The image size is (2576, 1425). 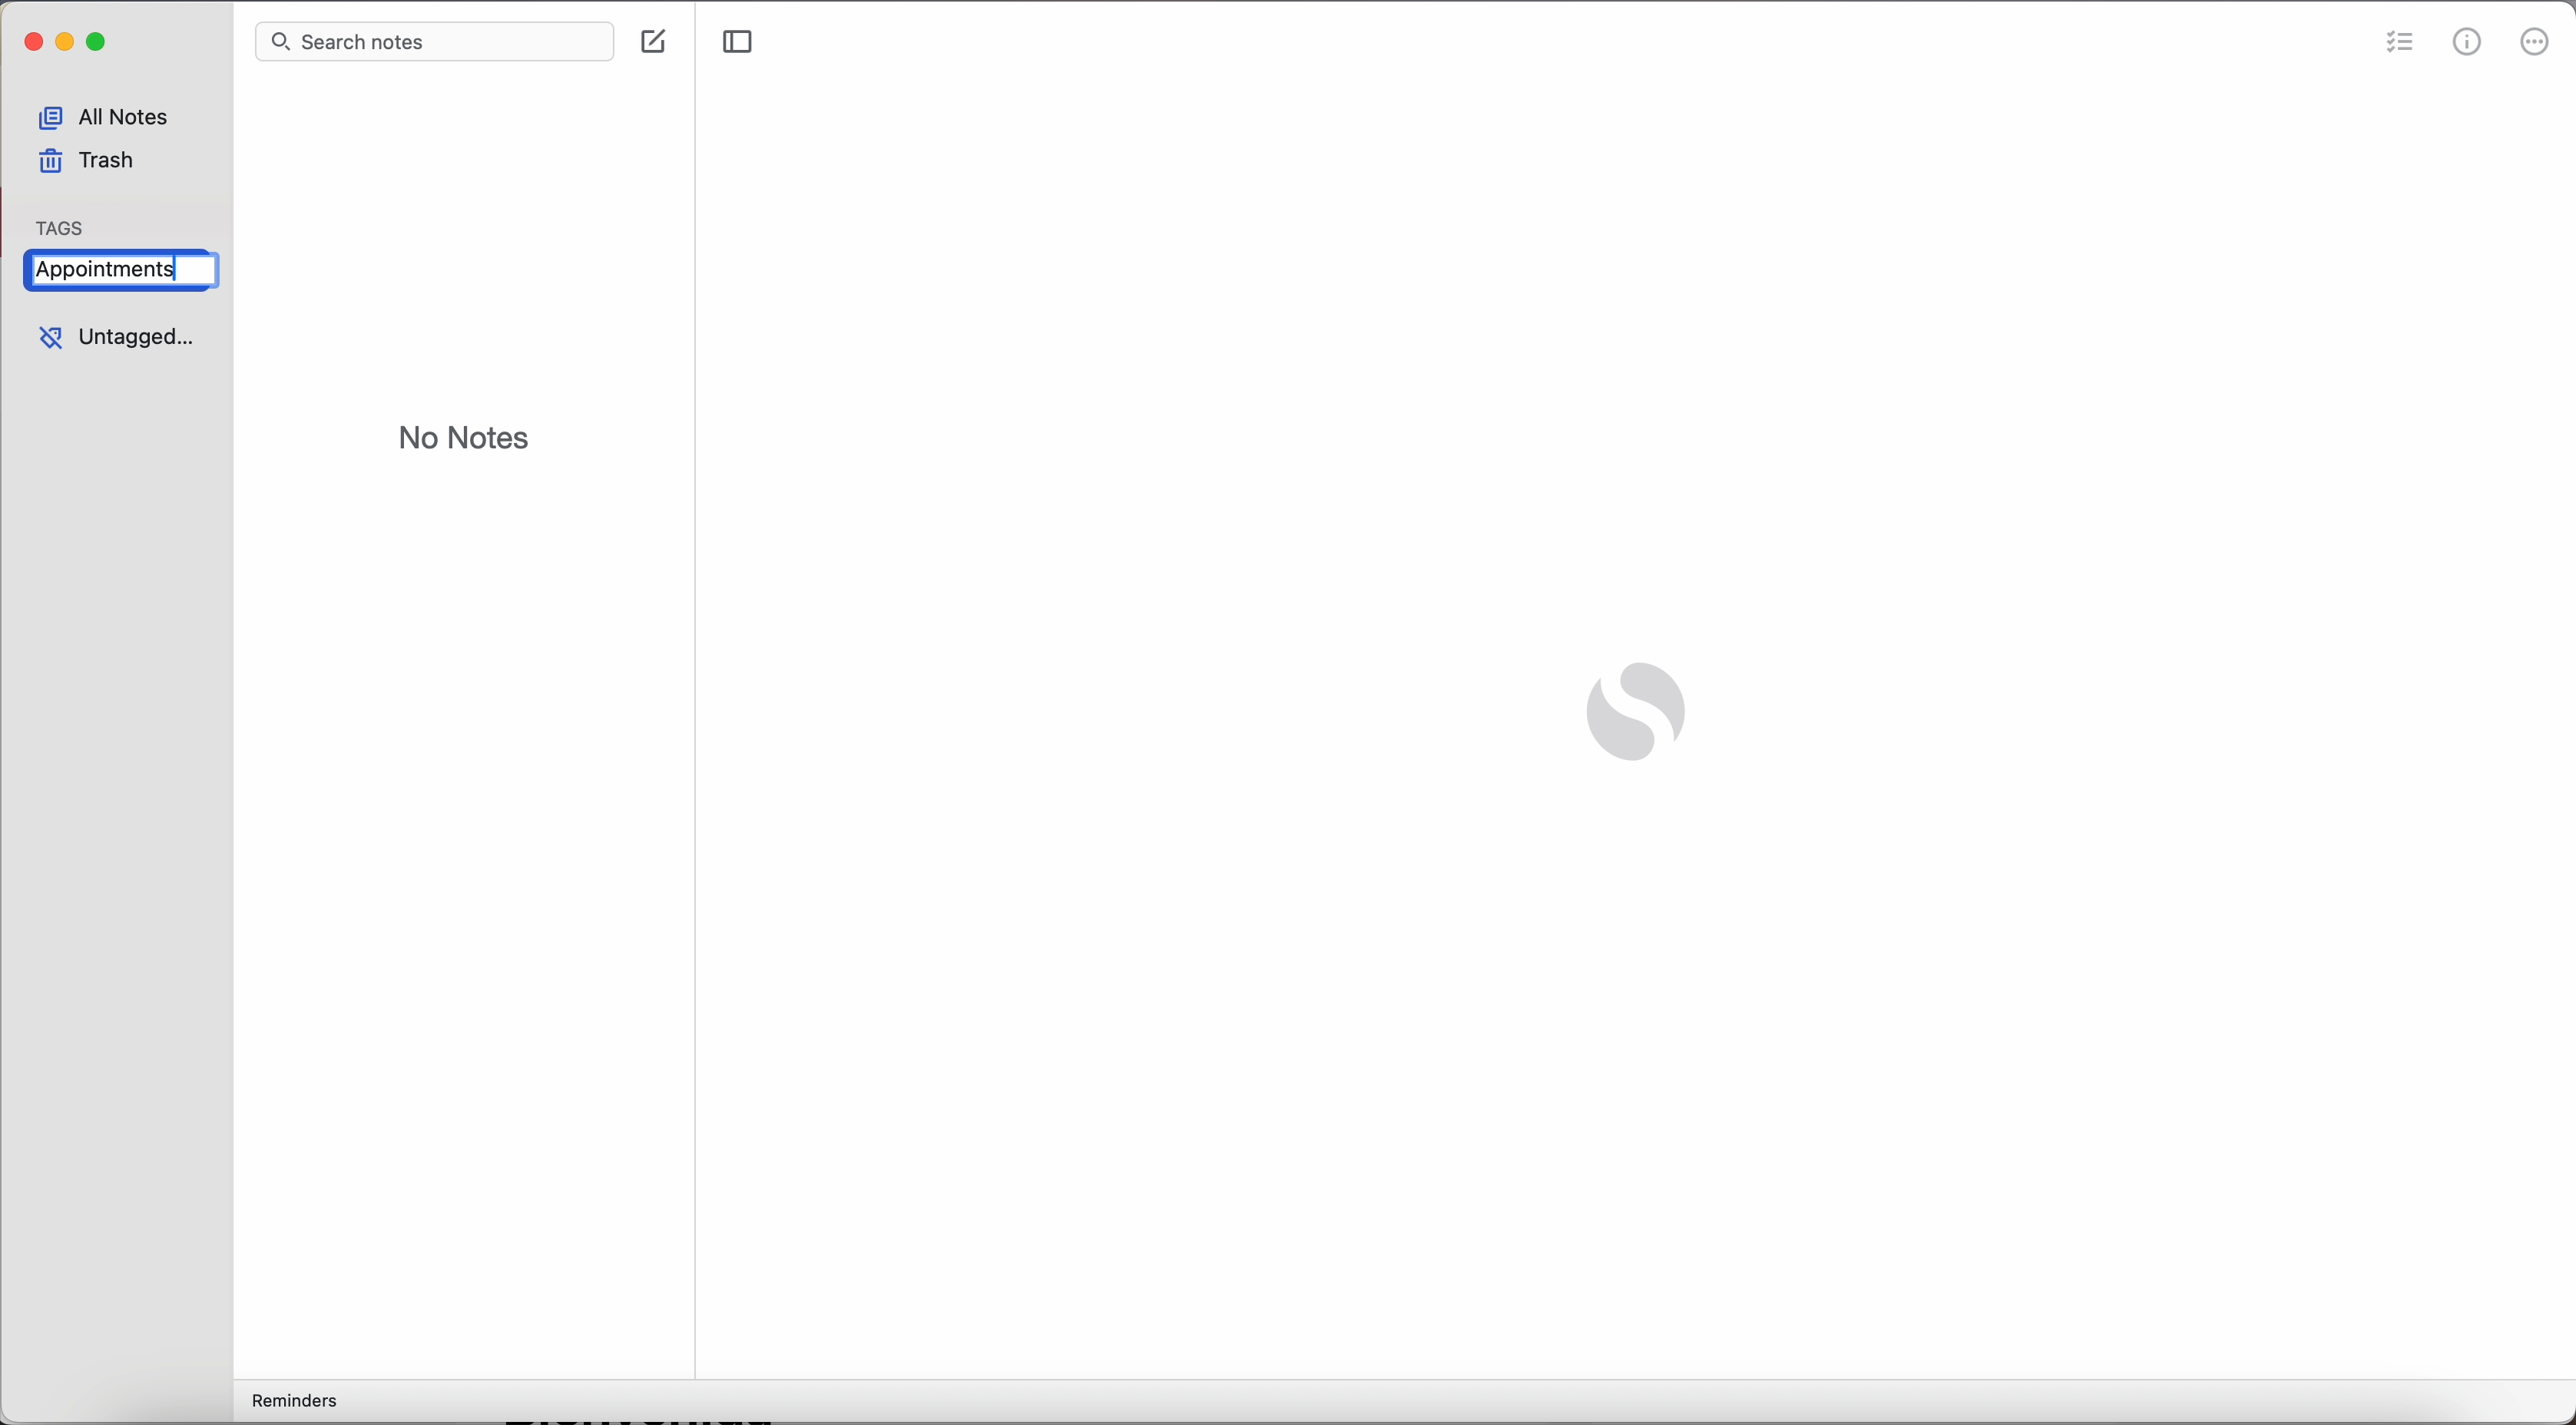 I want to click on check list, so click(x=2400, y=42).